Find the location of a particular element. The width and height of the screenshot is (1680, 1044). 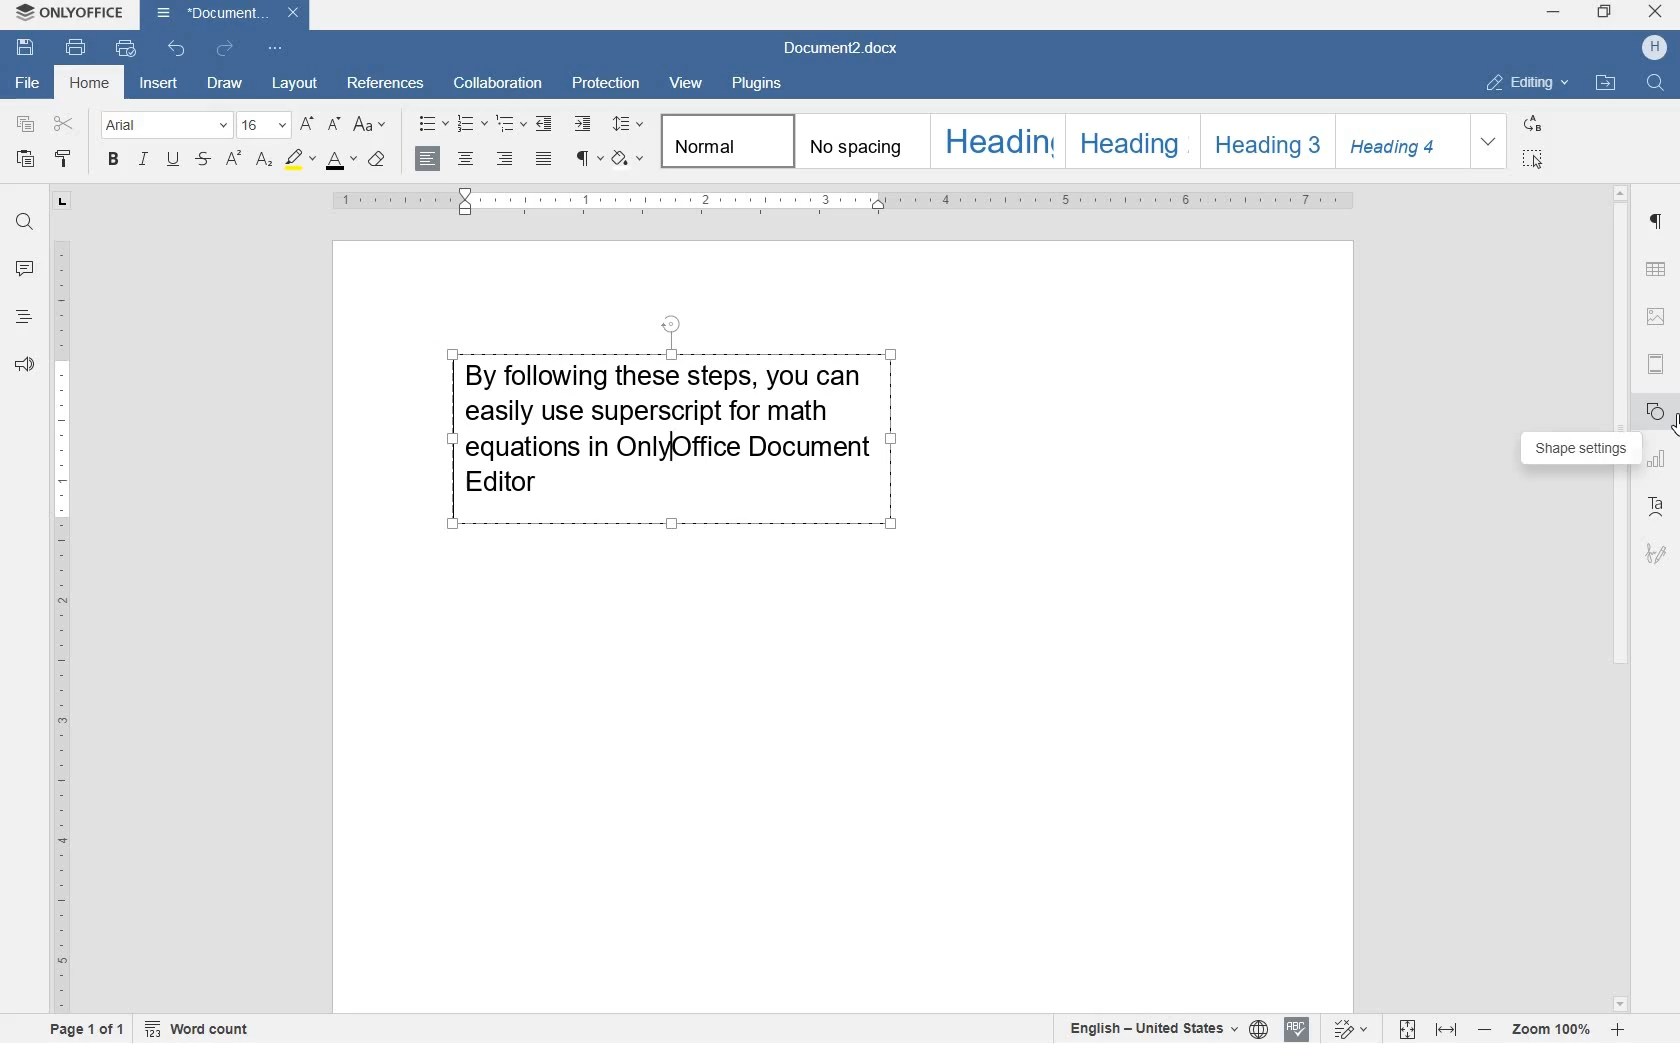

strikethrough is located at coordinates (203, 160).